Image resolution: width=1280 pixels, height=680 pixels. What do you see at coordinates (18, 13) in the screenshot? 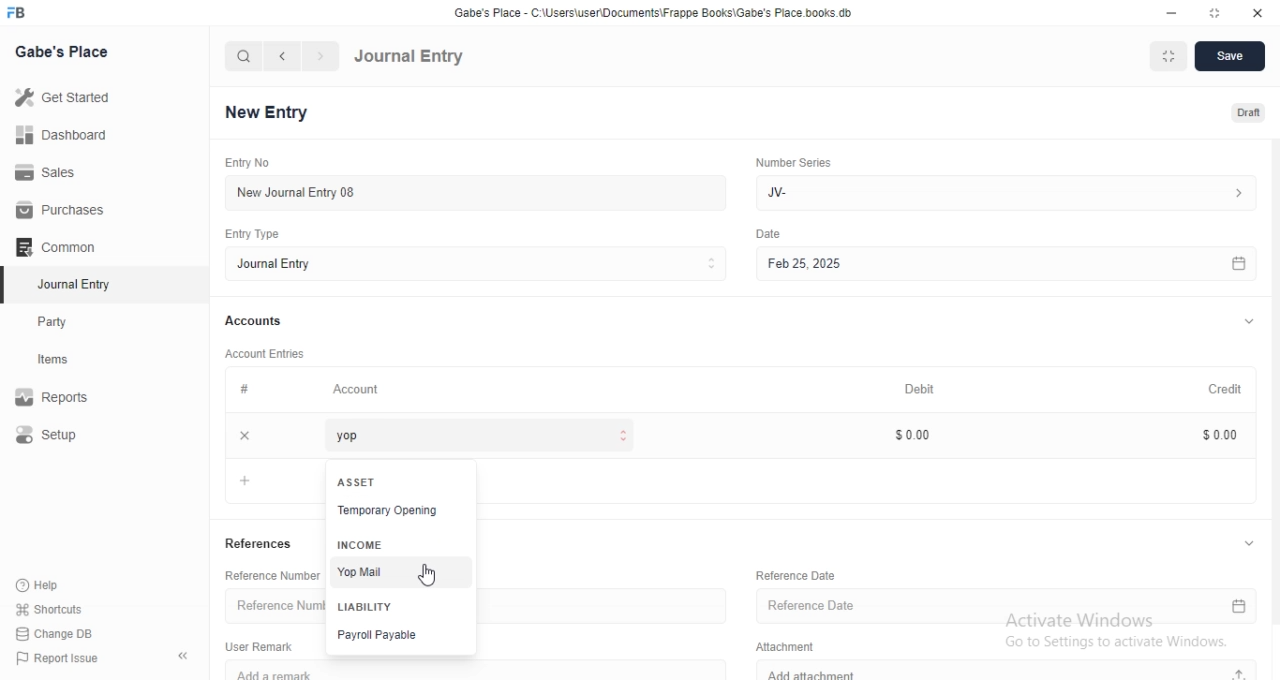
I see `FB` at bounding box center [18, 13].